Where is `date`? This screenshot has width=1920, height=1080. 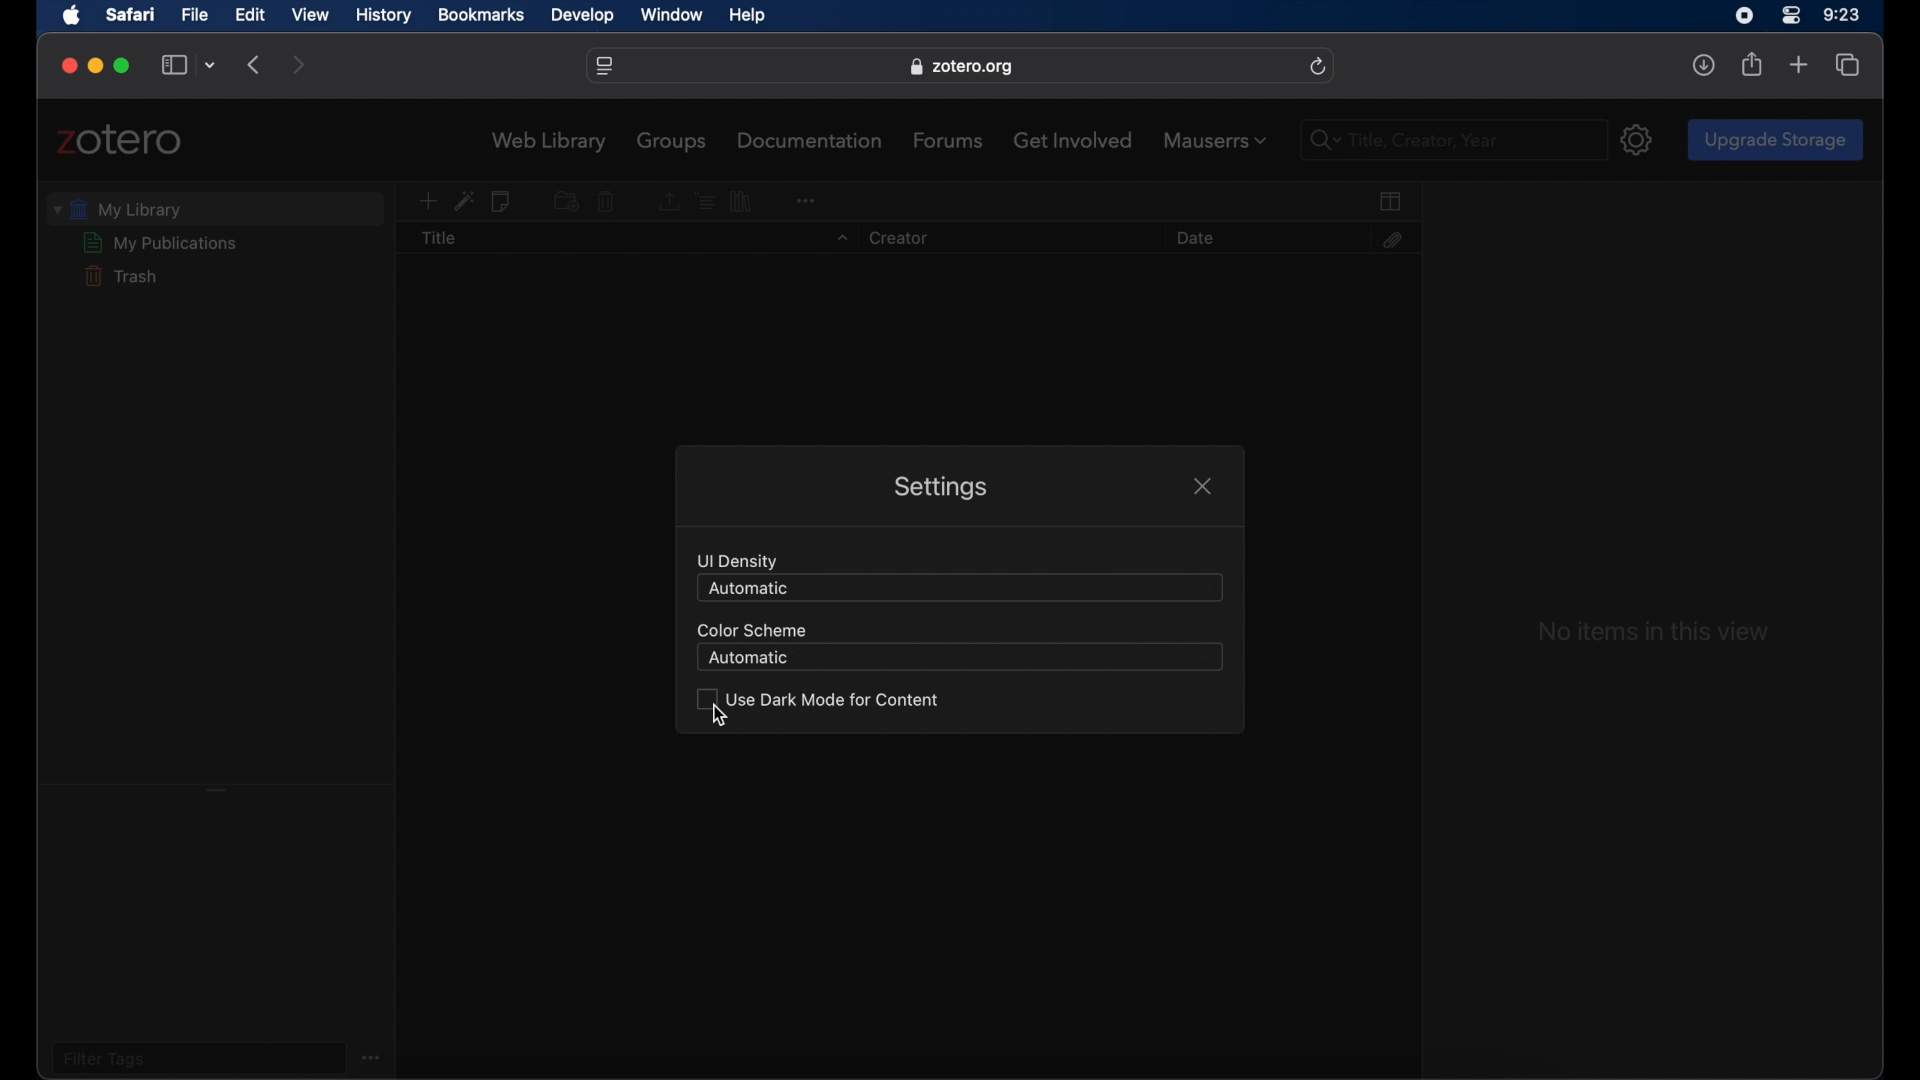
date is located at coordinates (1194, 238).